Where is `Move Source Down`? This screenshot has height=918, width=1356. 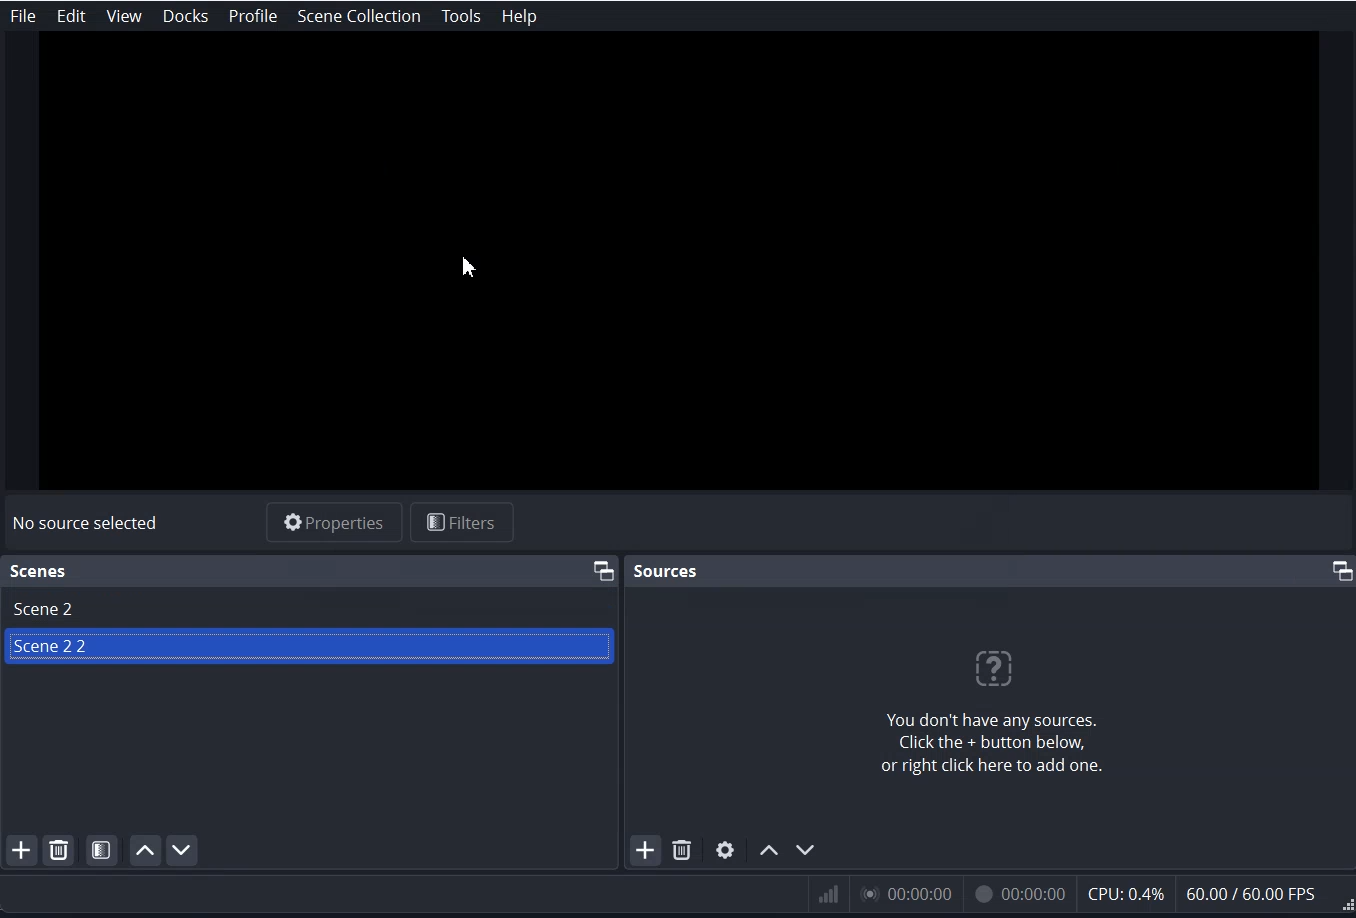 Move Source Down is located at coordinates (806, 850).